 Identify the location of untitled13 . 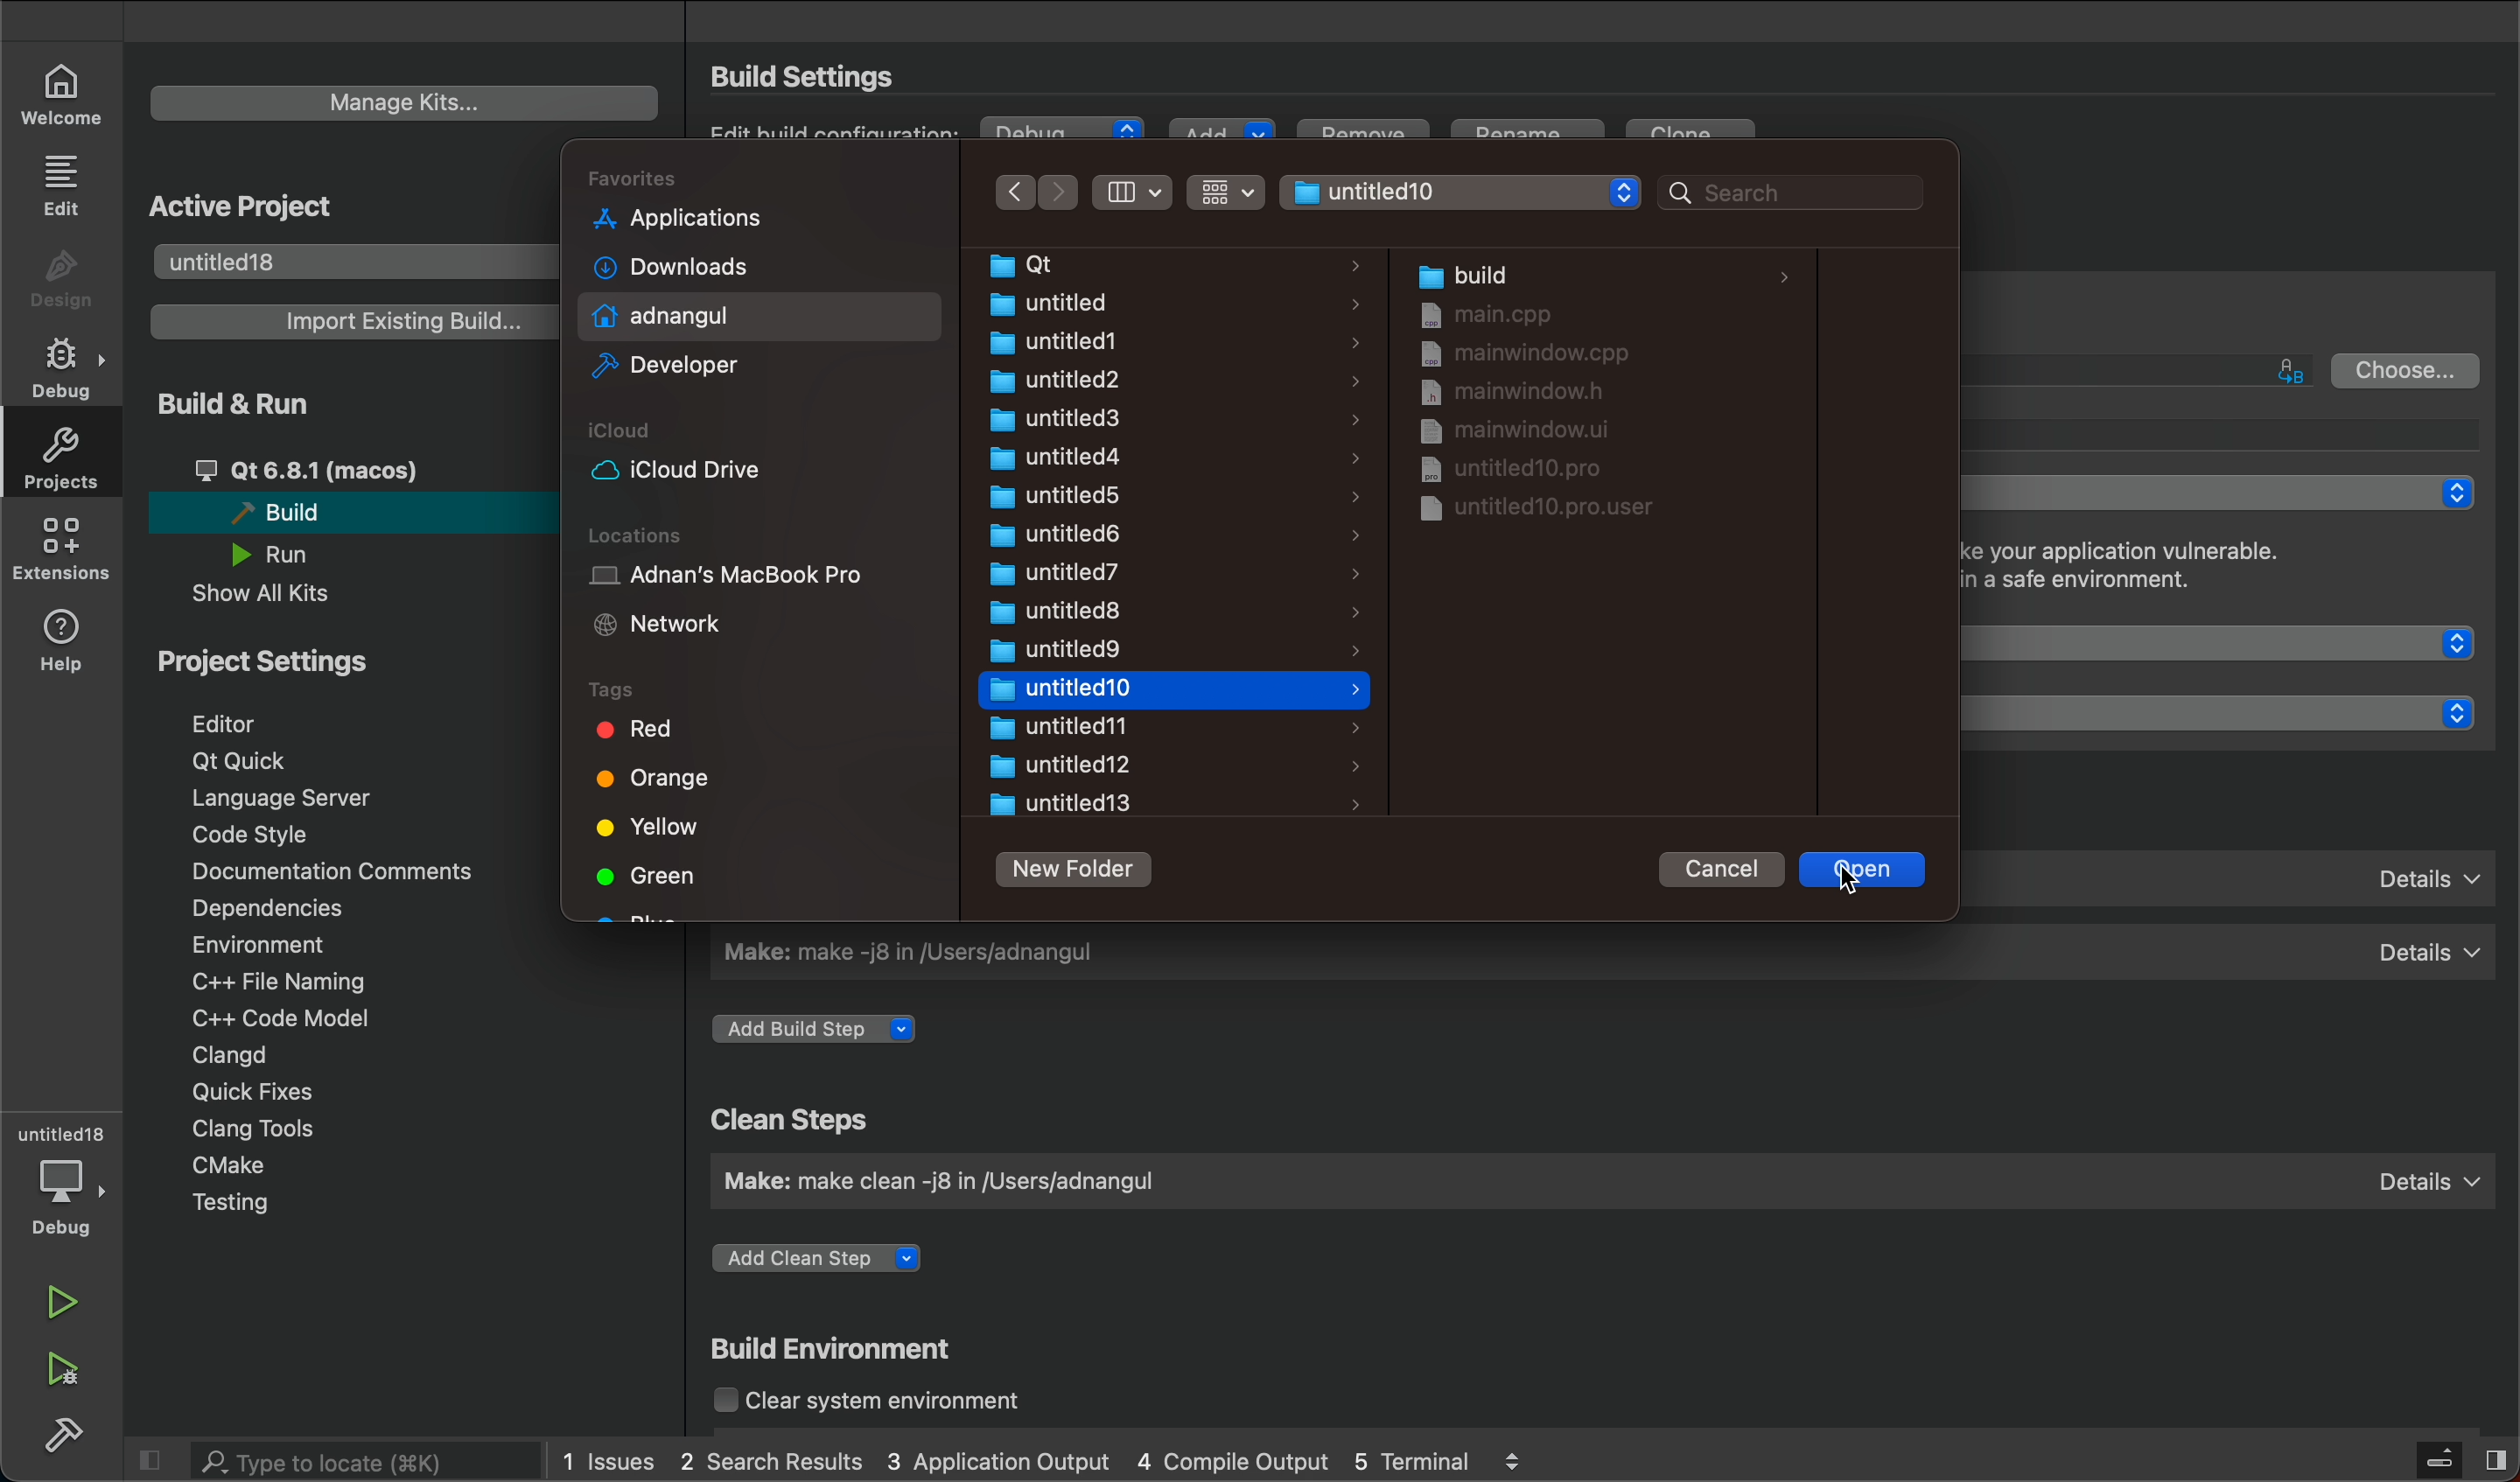
(1172, 806).